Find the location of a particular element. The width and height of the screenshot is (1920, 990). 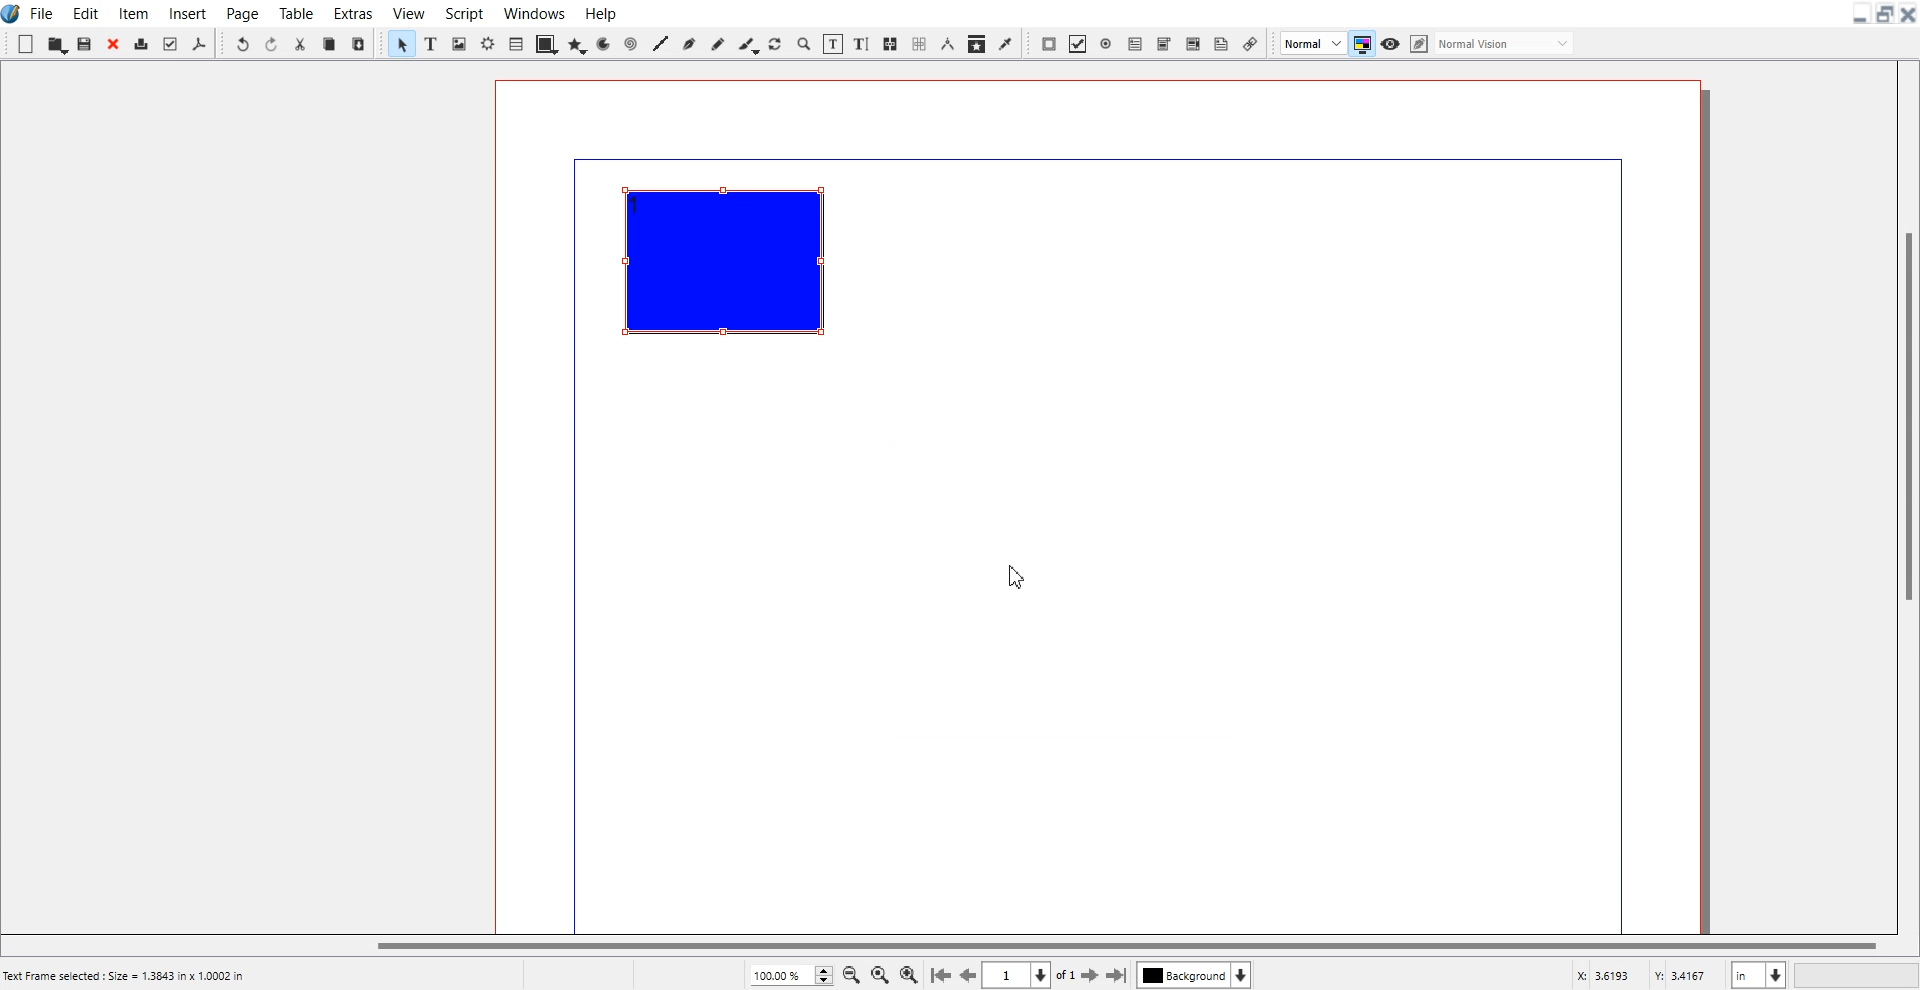

Paste is located at coordinates (358, 43).